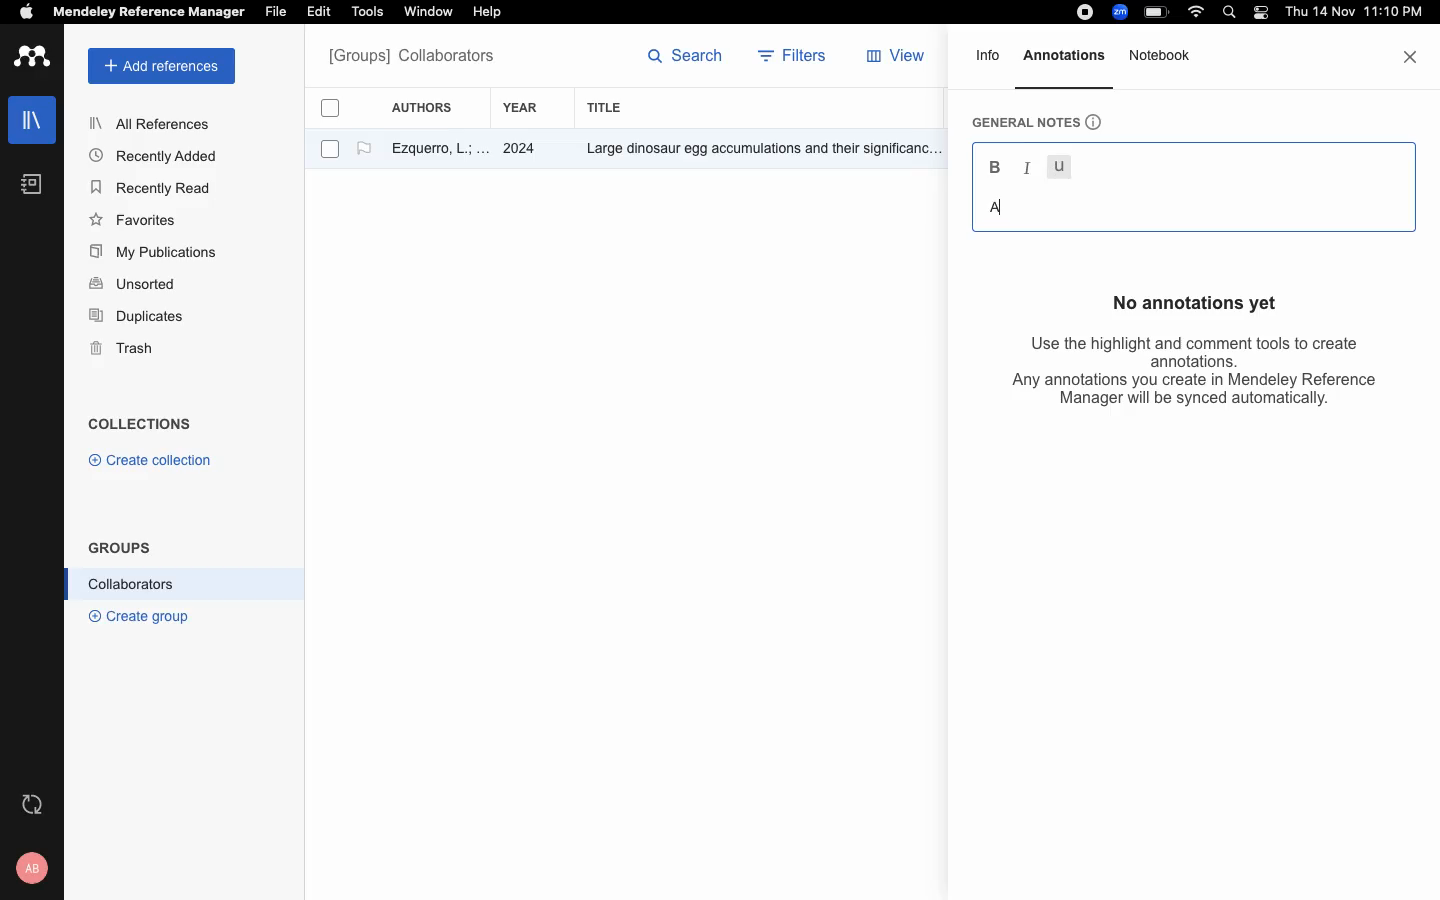  Describe the element at coordinates (149, 13) in the screenshot. I see `Mendeley Reference Manager` at that location.